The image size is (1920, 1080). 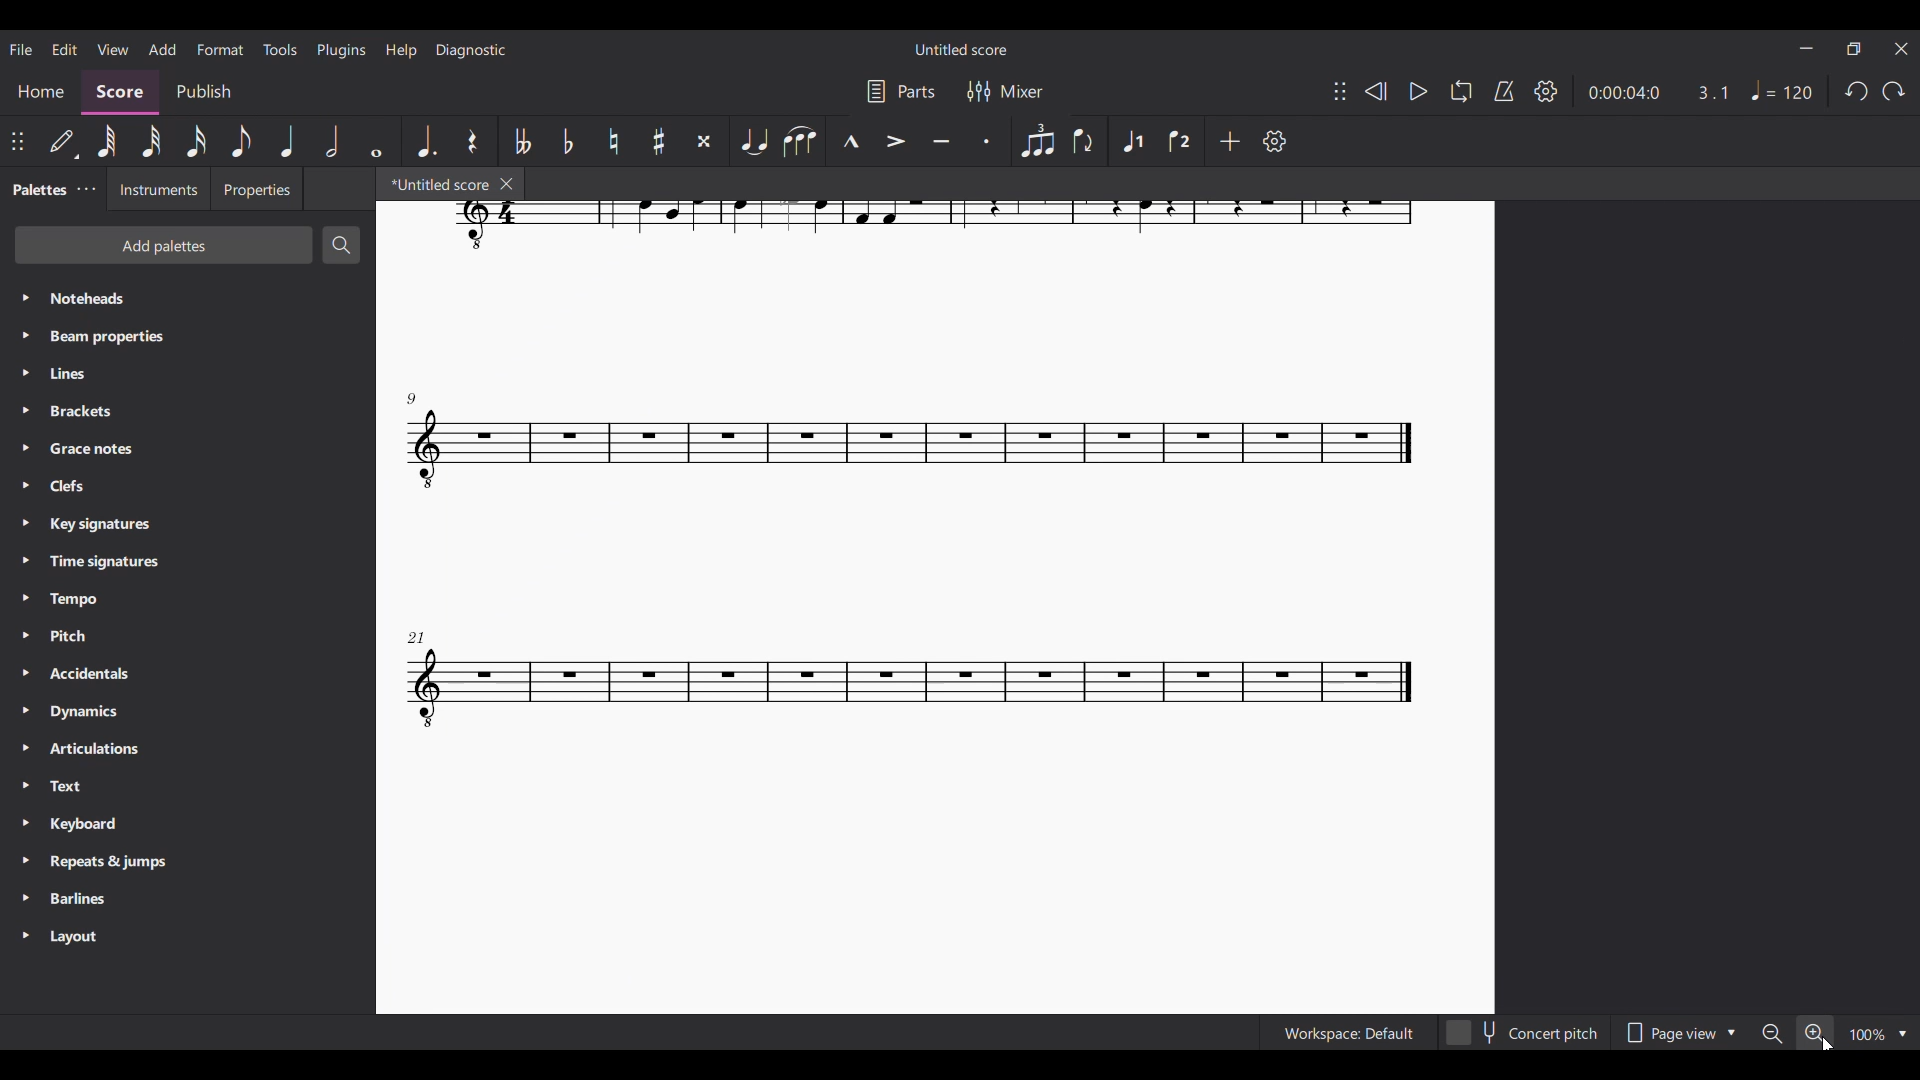 I want to click on Score, current section highlighted, so click(x=120, y=93).